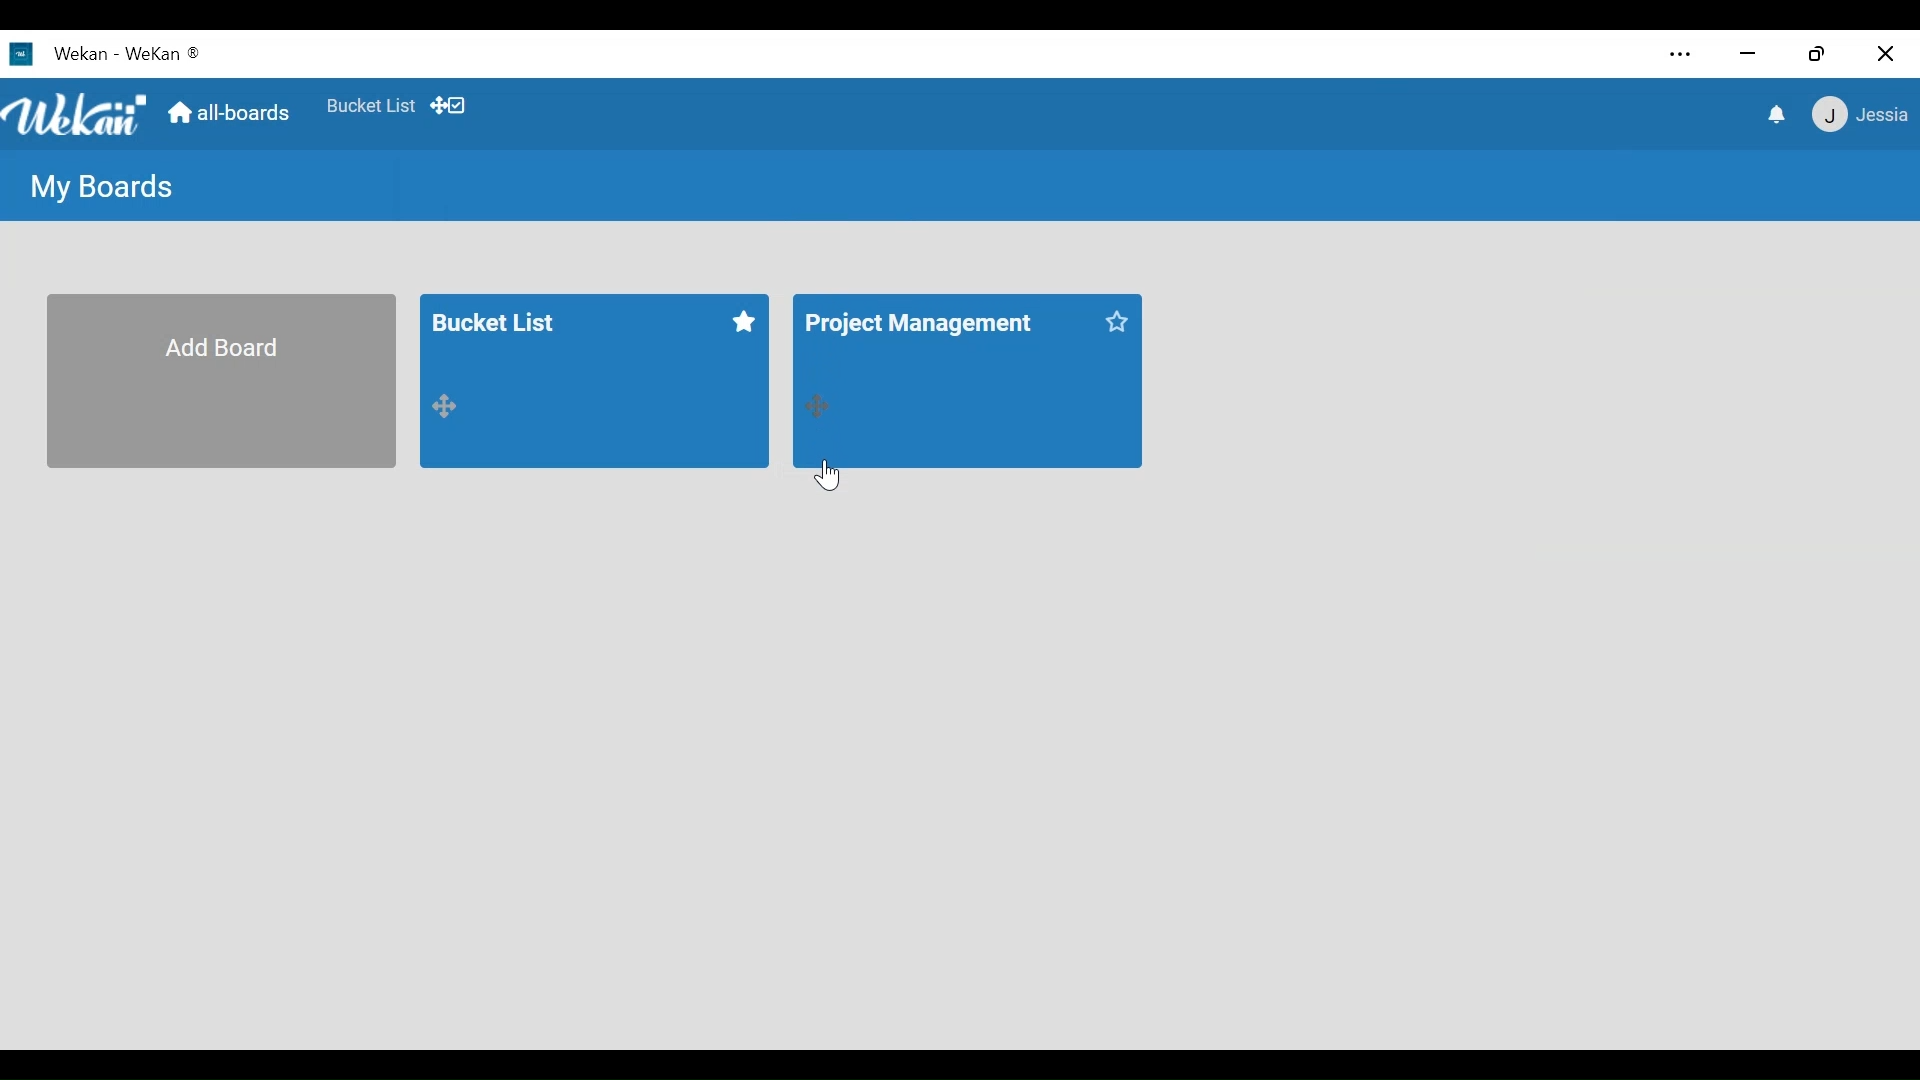  What do you see at coordinates (829, 474) in the screenshot?
I see `Cursor` at bounding box center [829, 474].